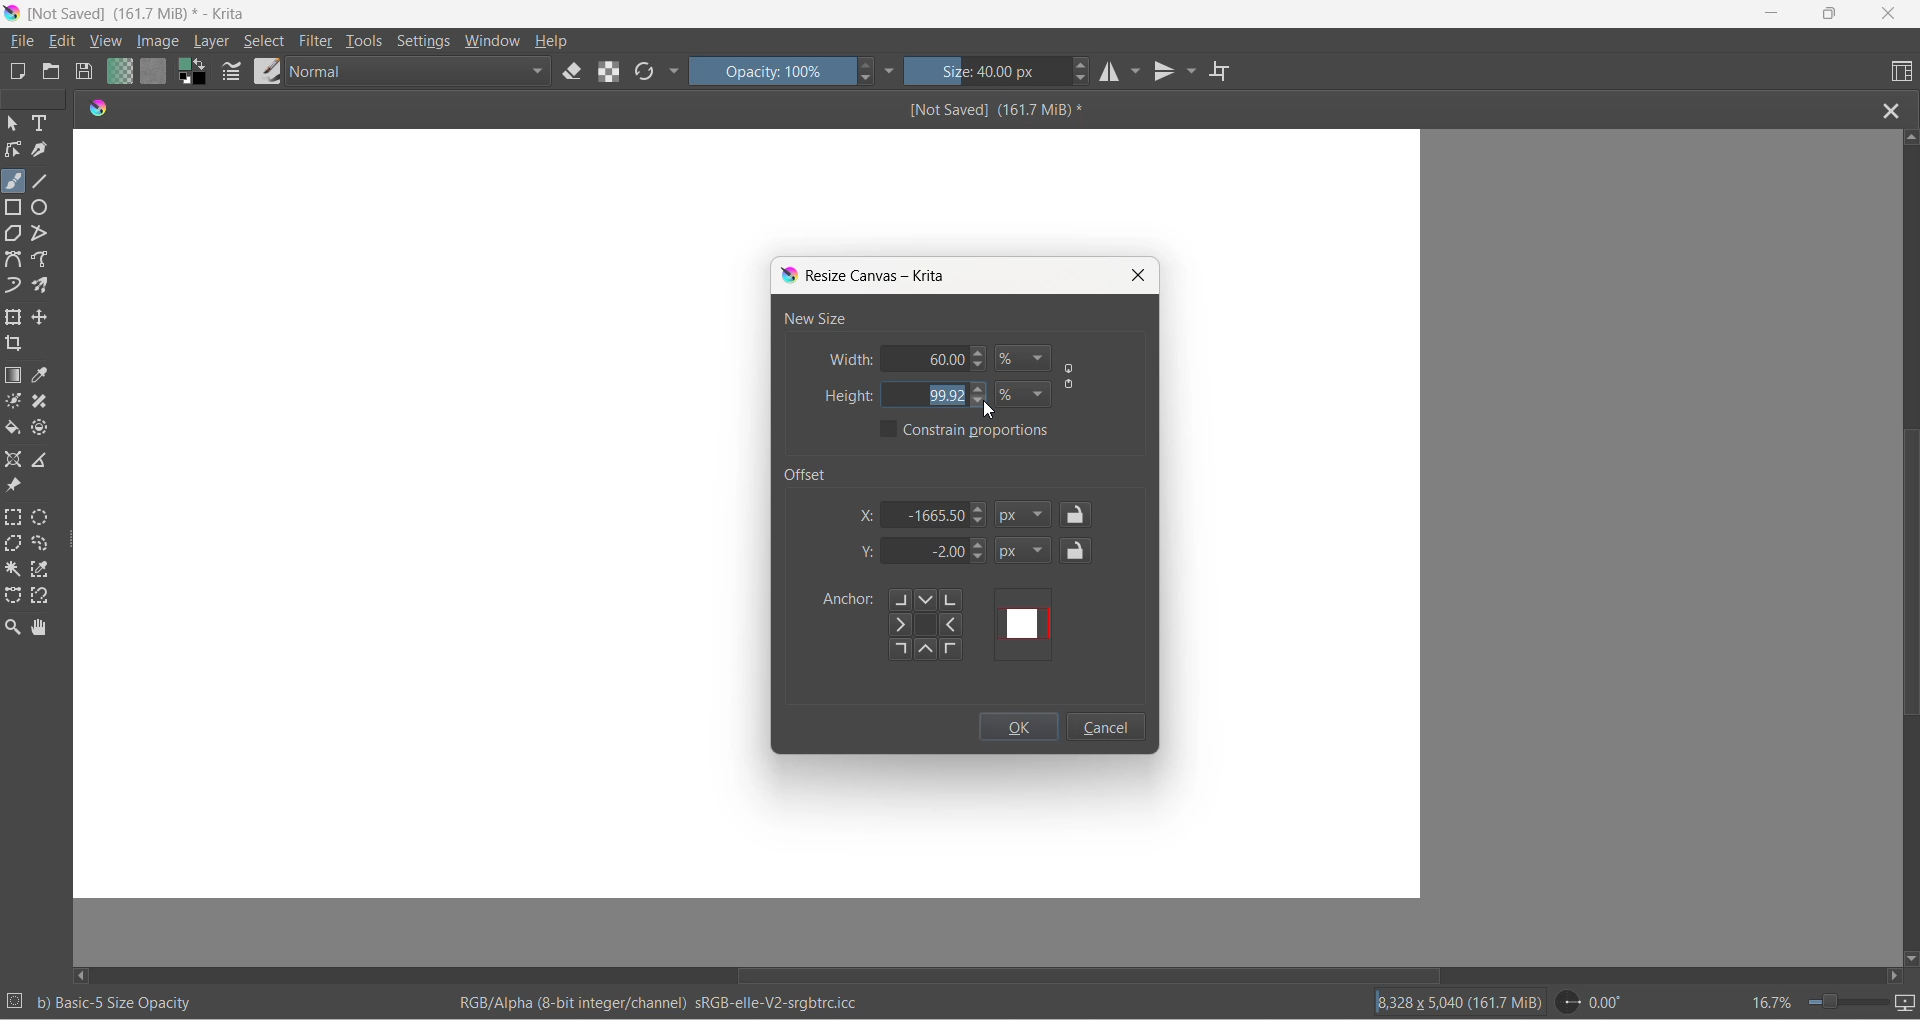 The image size is (1920, 1020). What do you see at coordinates (41, 206) in the screenshot?
I see `ellipse tool` at bounding box center [41, 206].